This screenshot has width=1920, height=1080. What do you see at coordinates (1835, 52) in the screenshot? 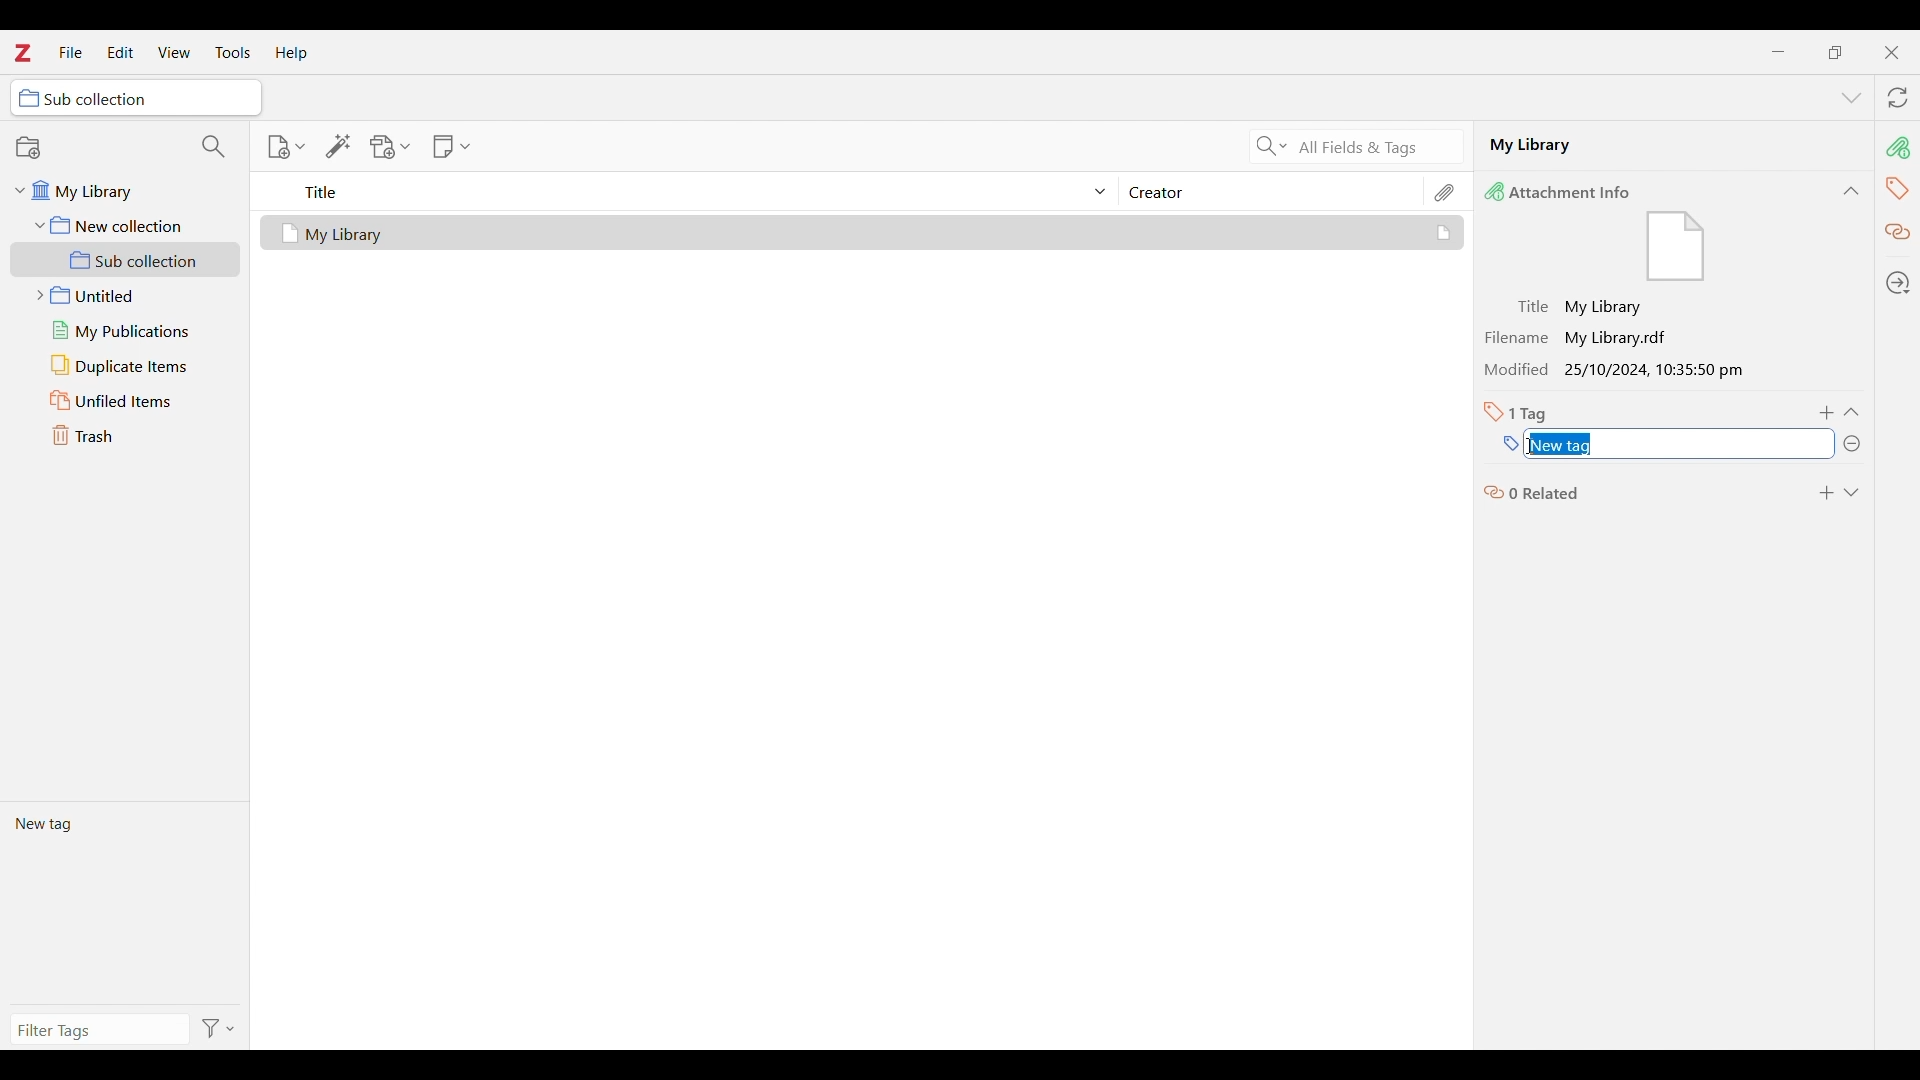
I see `Show interface in a smaller tab` at bounding box center [1835, 52].